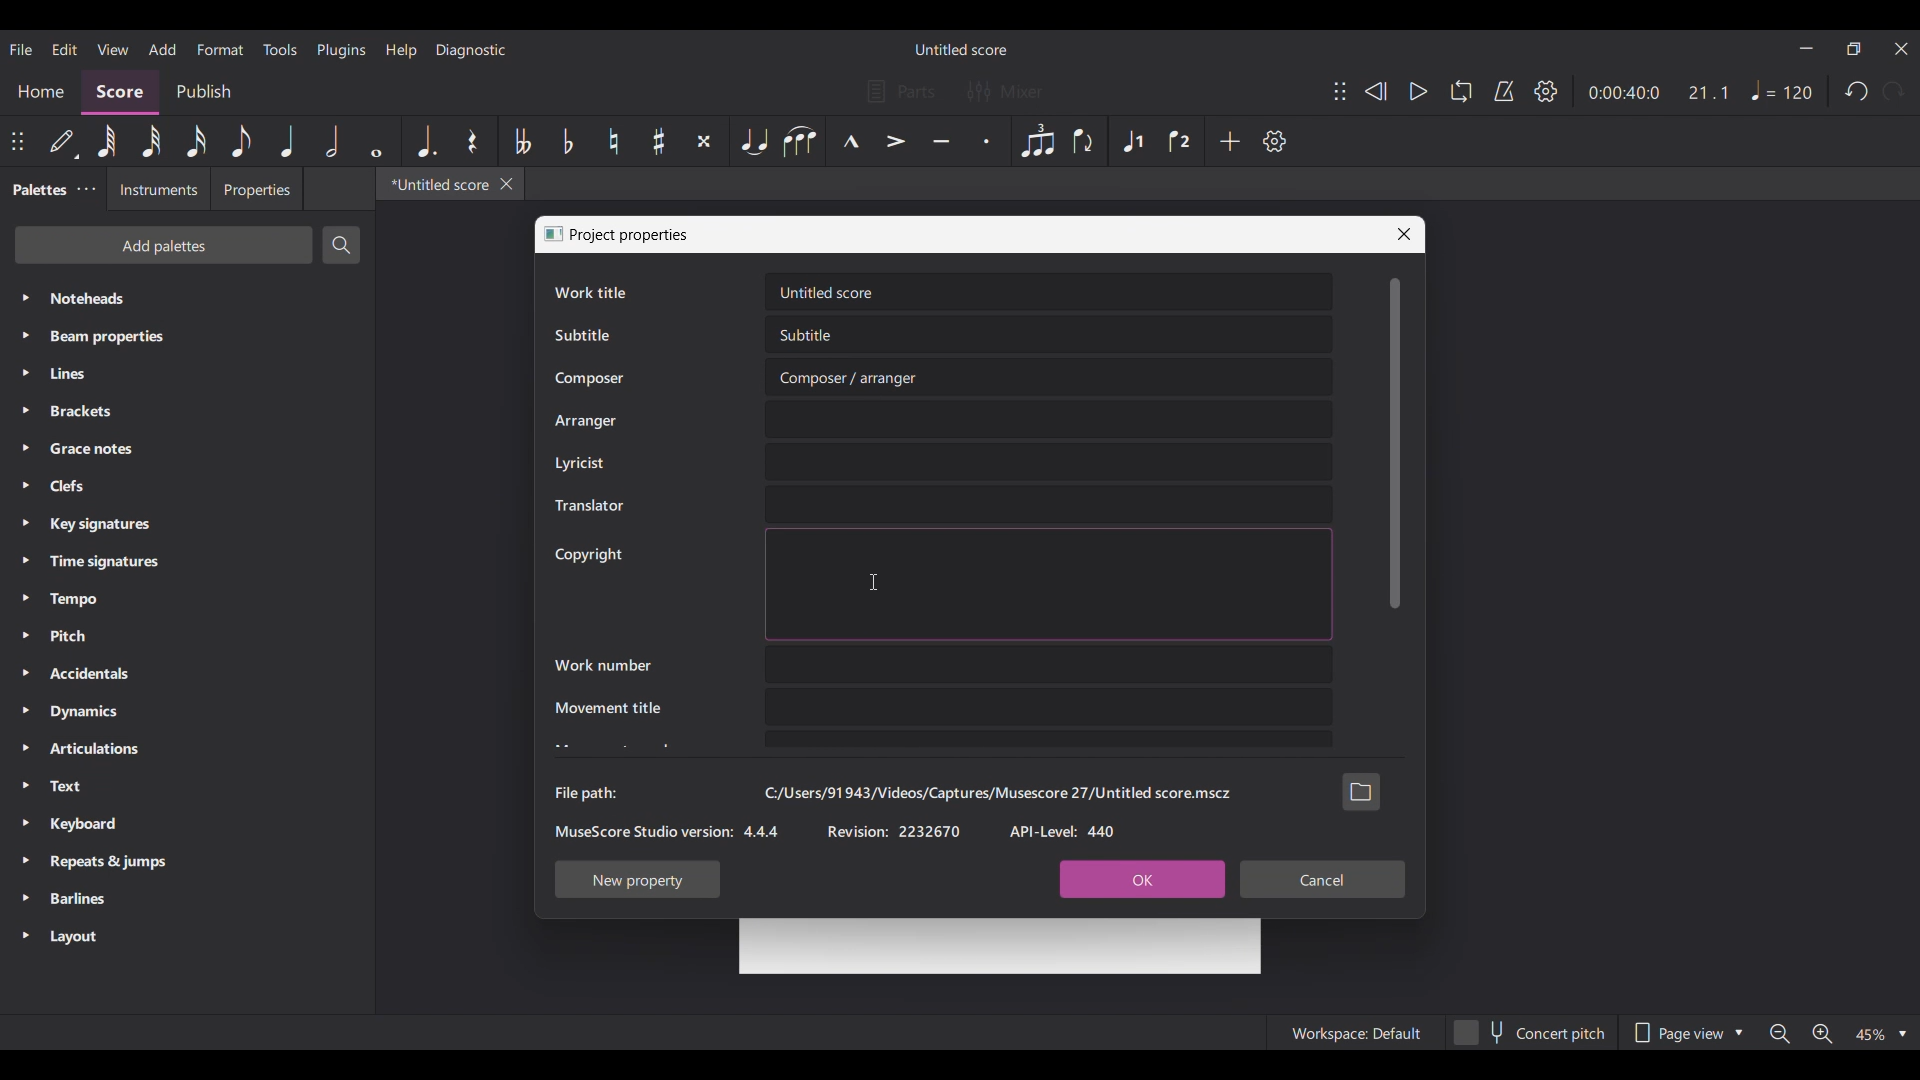  Describe the element at coordinates (1086, 141) in the screenshot. I see `Flip direction` at that location.